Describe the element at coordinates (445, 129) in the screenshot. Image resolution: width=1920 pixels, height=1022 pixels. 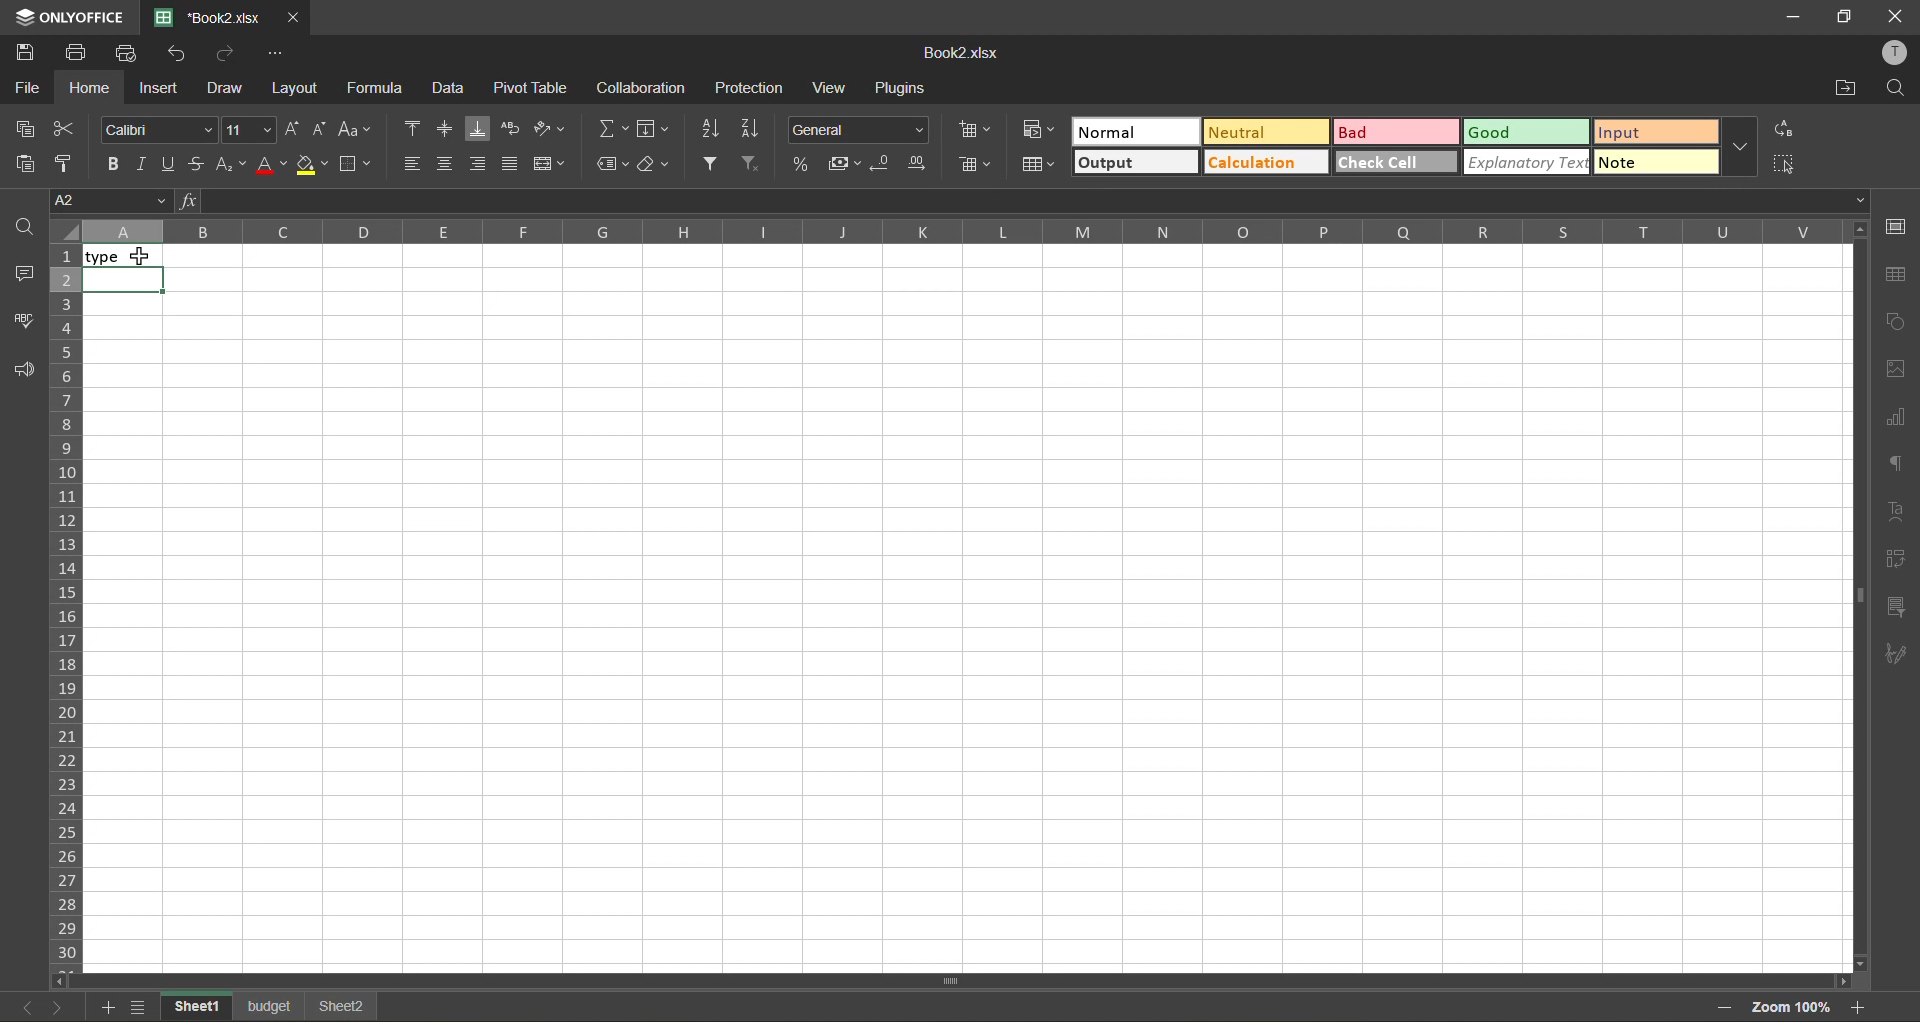
I see `align middle` at that location.